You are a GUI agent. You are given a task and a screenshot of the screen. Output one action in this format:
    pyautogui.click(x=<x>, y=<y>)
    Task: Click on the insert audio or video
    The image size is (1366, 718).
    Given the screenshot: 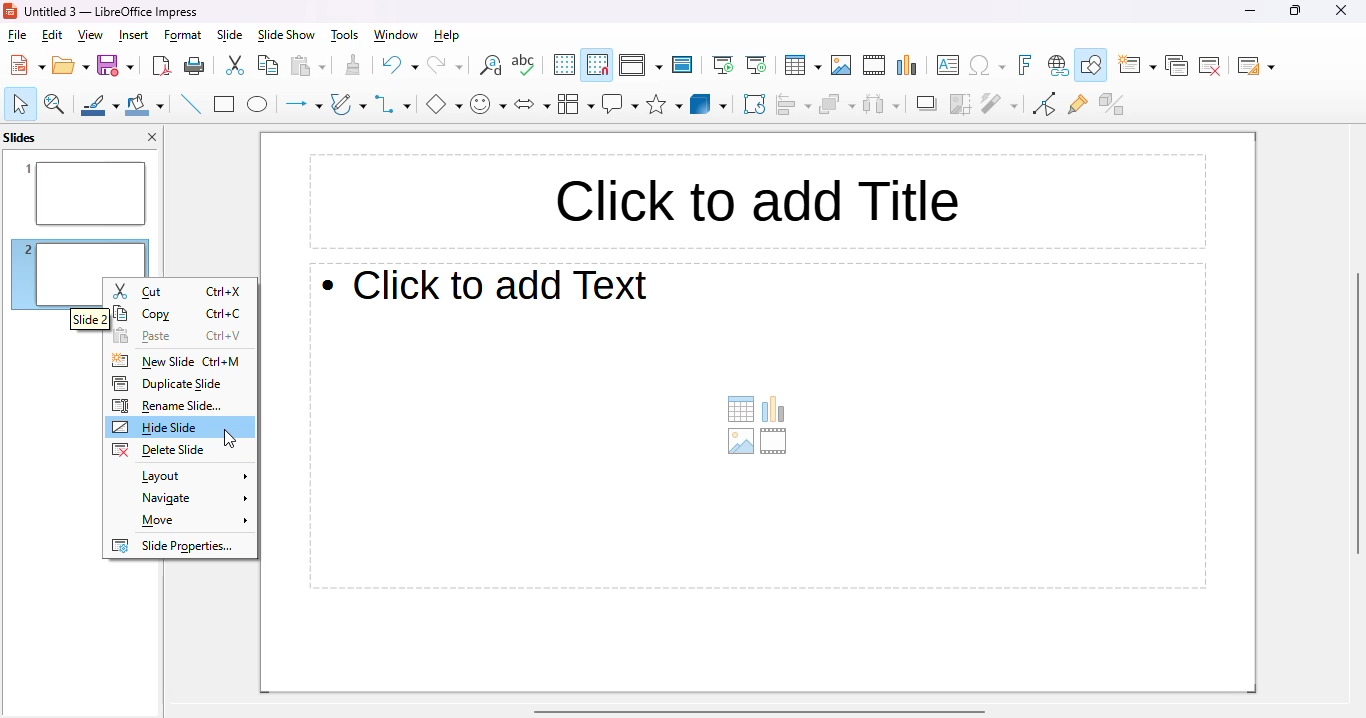 What is the action you would take?
    pyautogui.click(x=775, y=442)
    